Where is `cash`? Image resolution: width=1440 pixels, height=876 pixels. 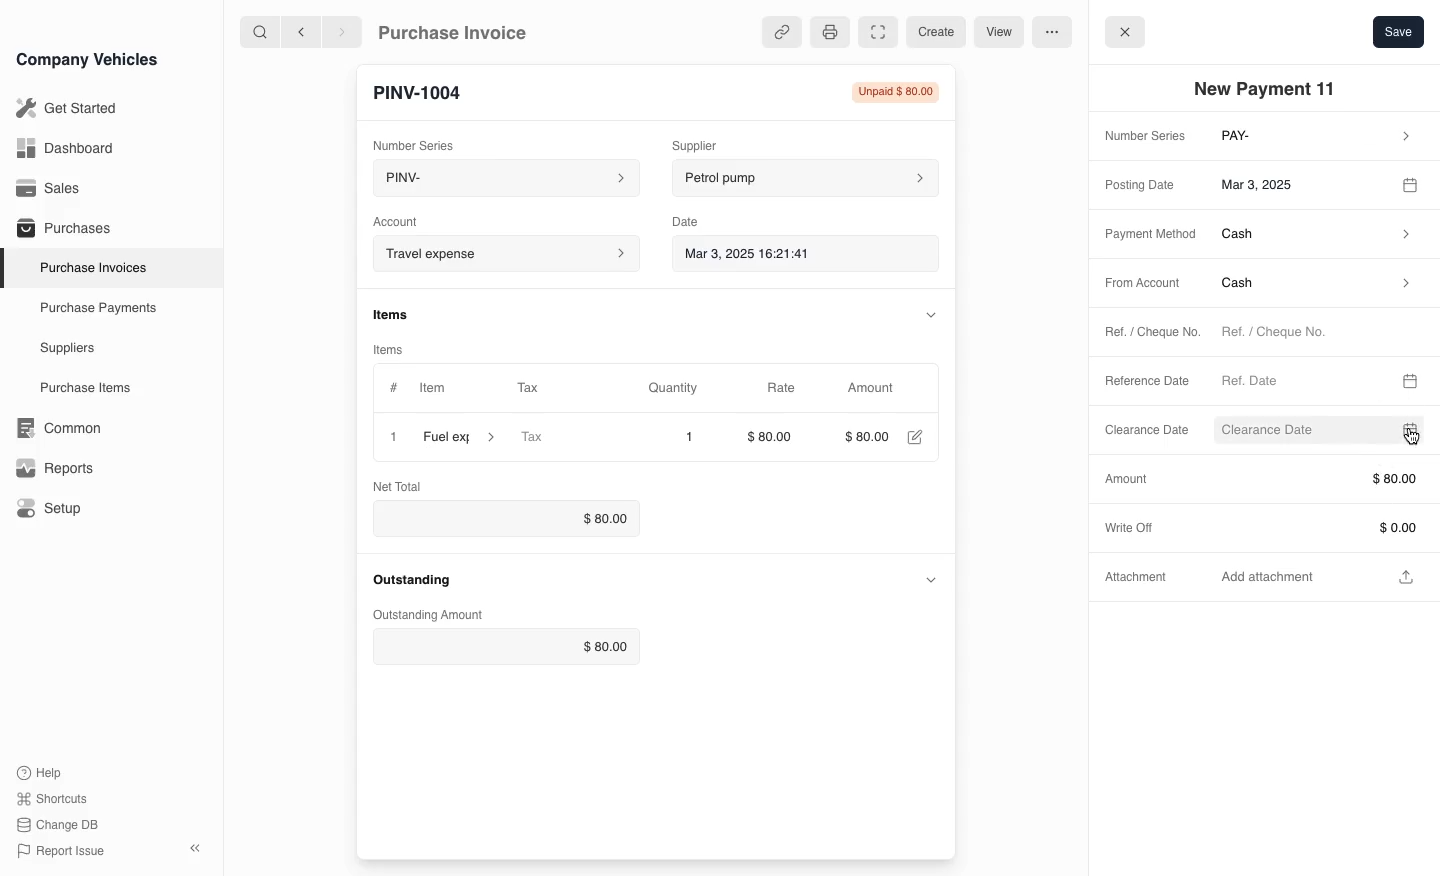
cash is located at coordinates (1313, 287).